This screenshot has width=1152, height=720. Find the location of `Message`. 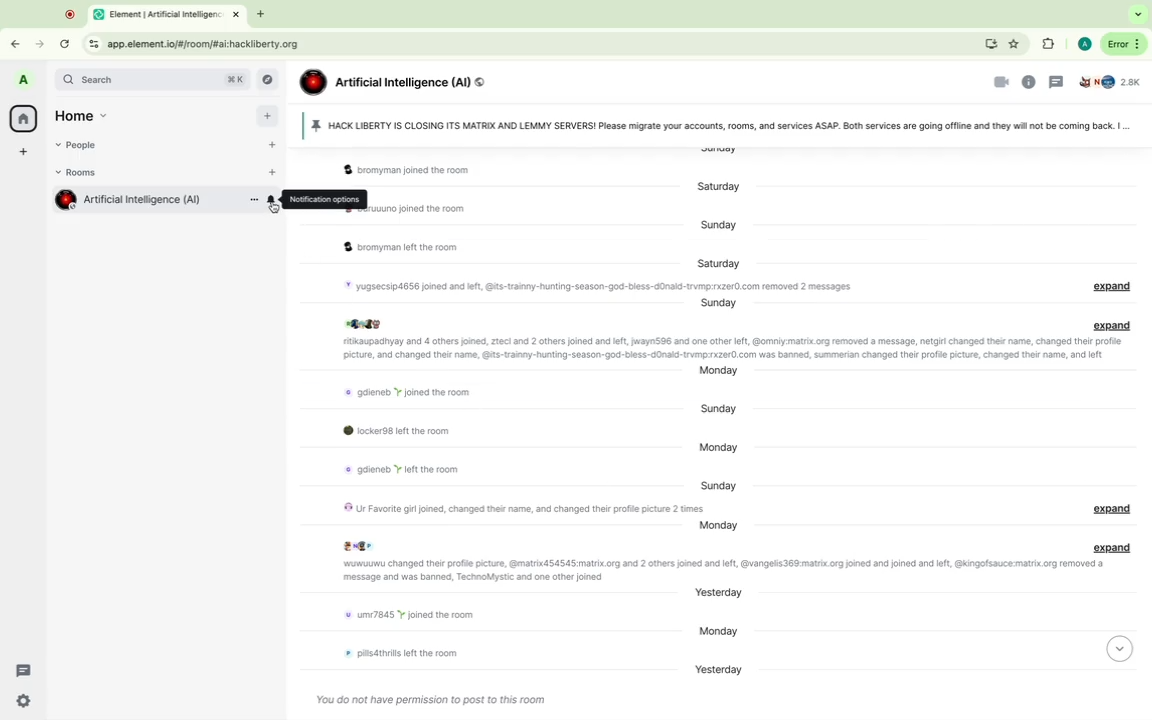

Message is located at coordinates (402, 246).